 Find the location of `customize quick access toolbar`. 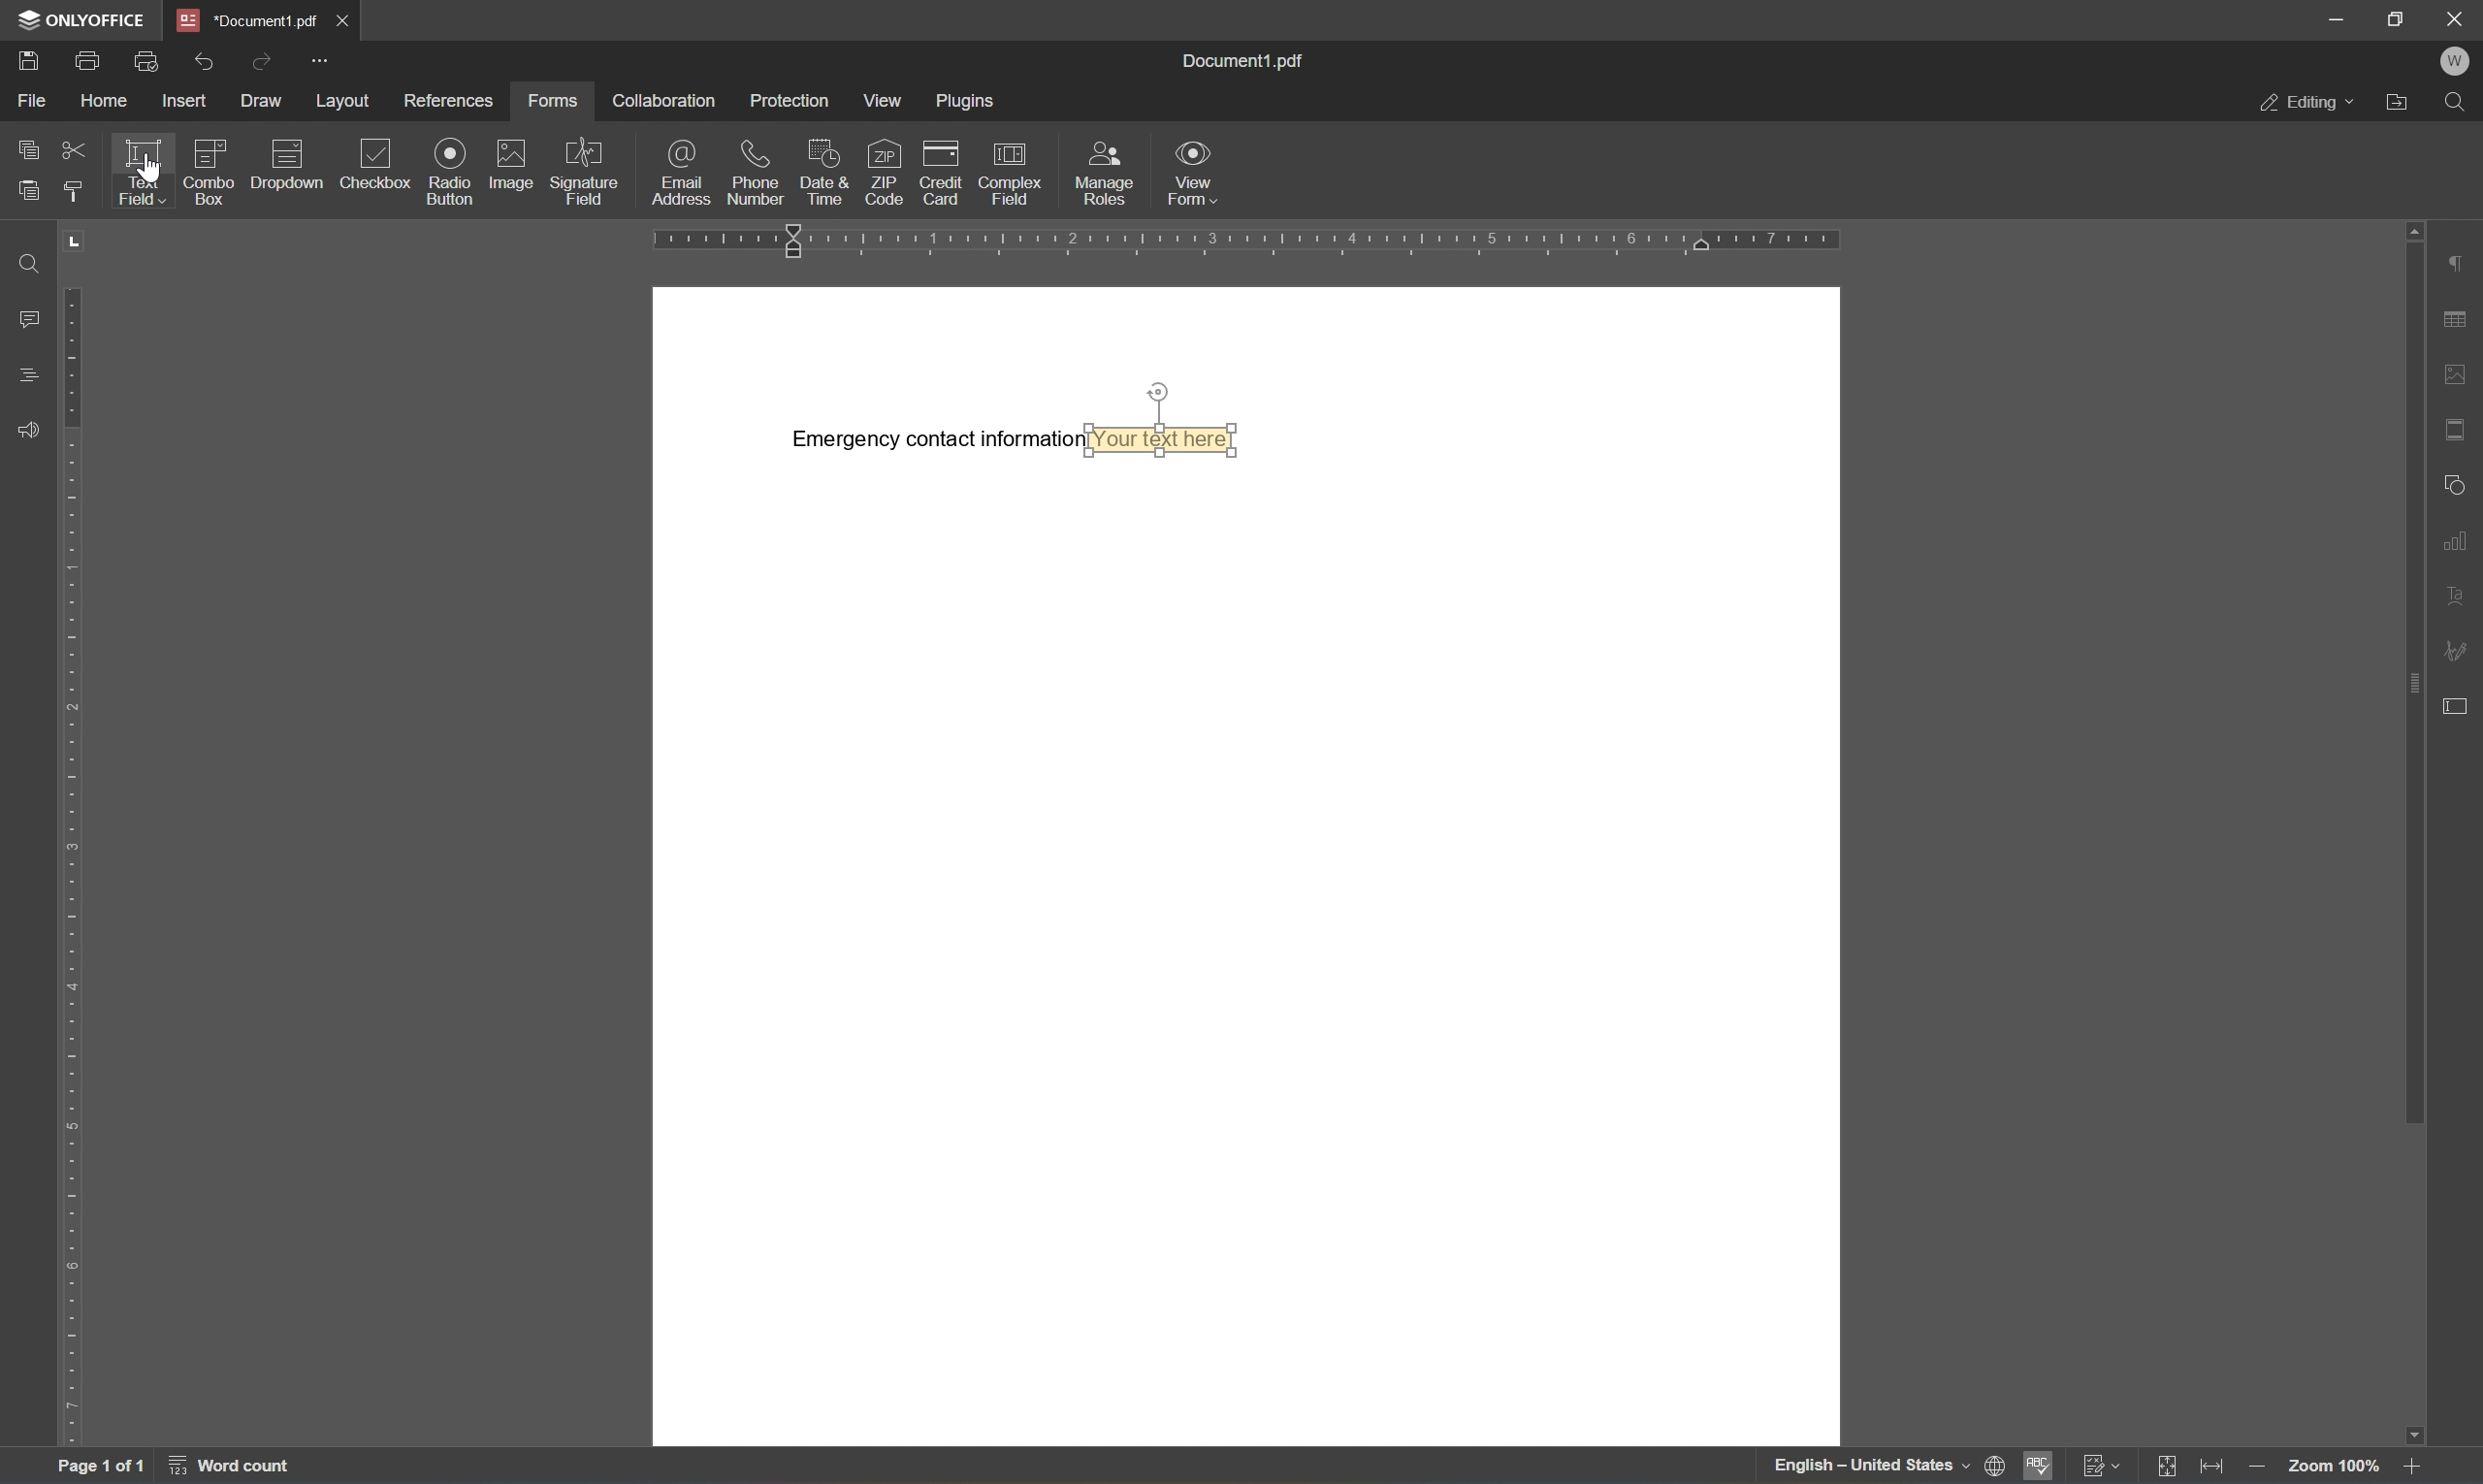

customize quick access toolbar is located at coordinates (321, 60).